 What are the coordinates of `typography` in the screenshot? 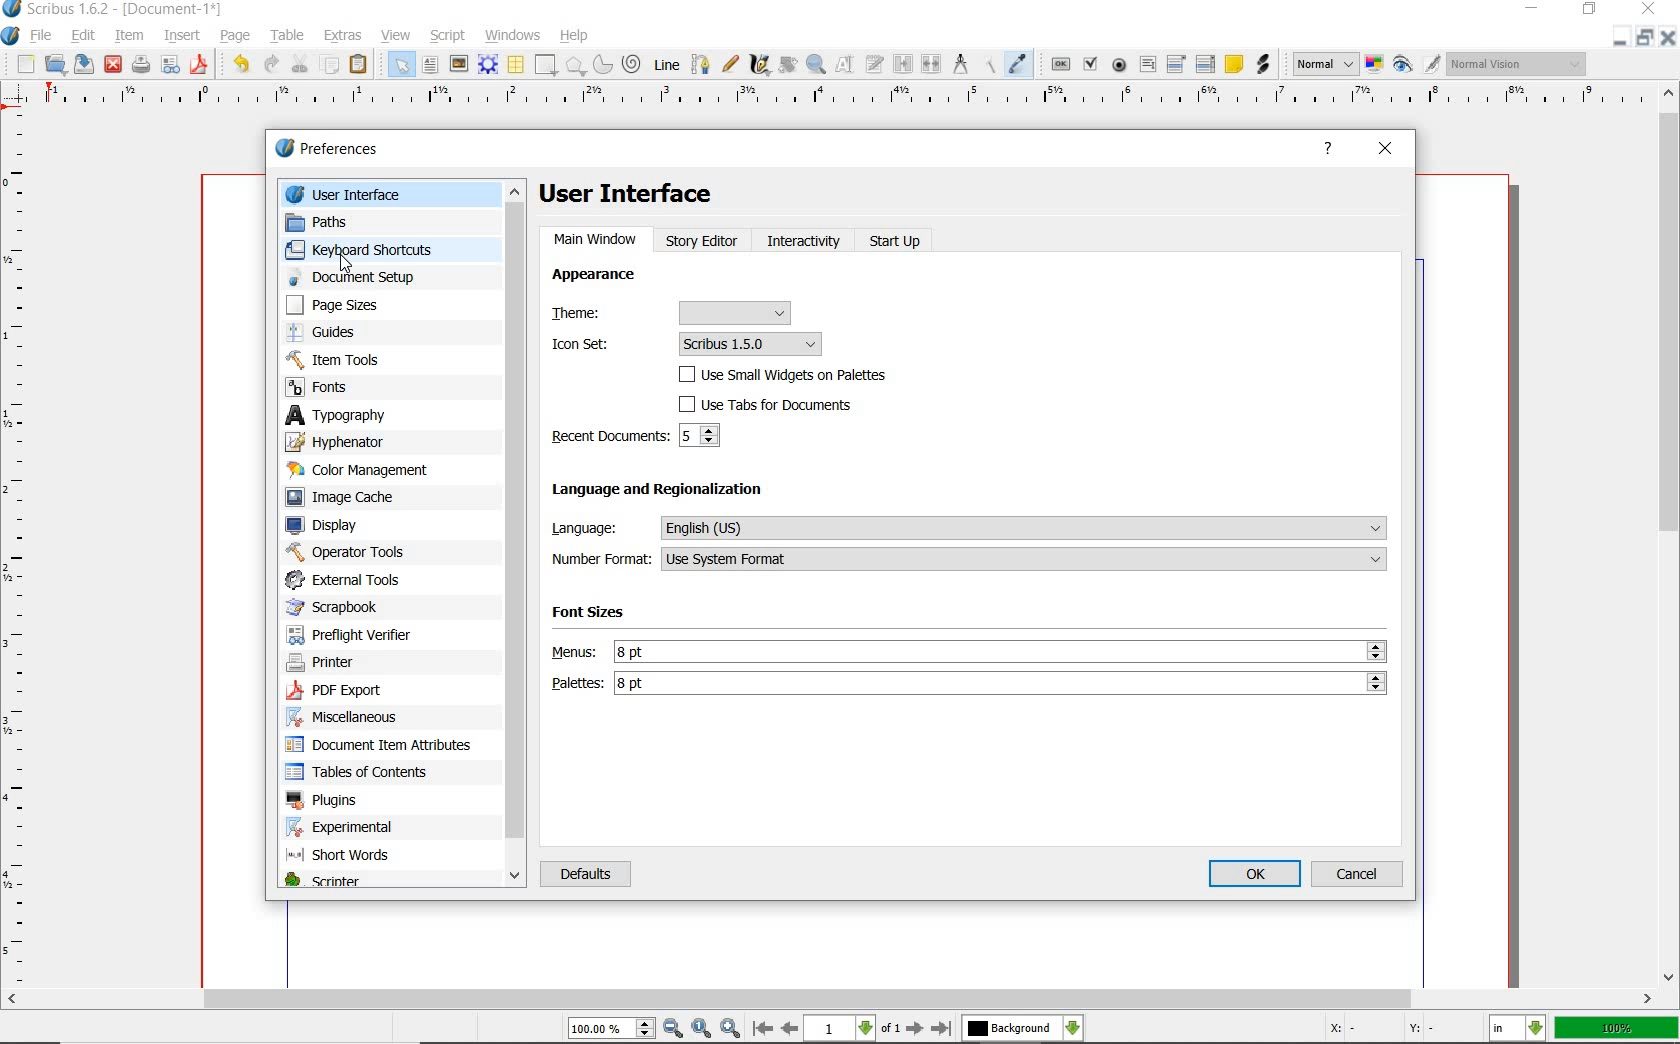 It's located at (354, 415).